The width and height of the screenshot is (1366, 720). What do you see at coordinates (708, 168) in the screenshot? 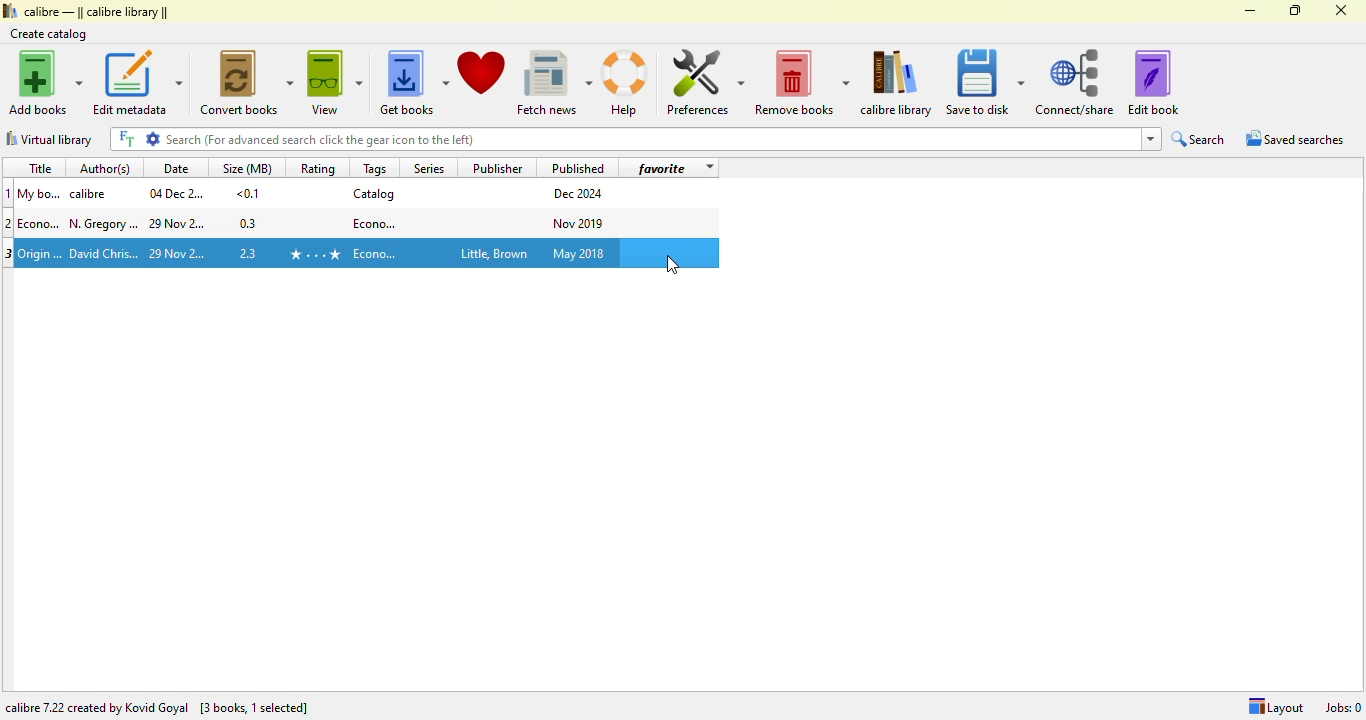
I see `dropdown` at bounding box center [708, 168].